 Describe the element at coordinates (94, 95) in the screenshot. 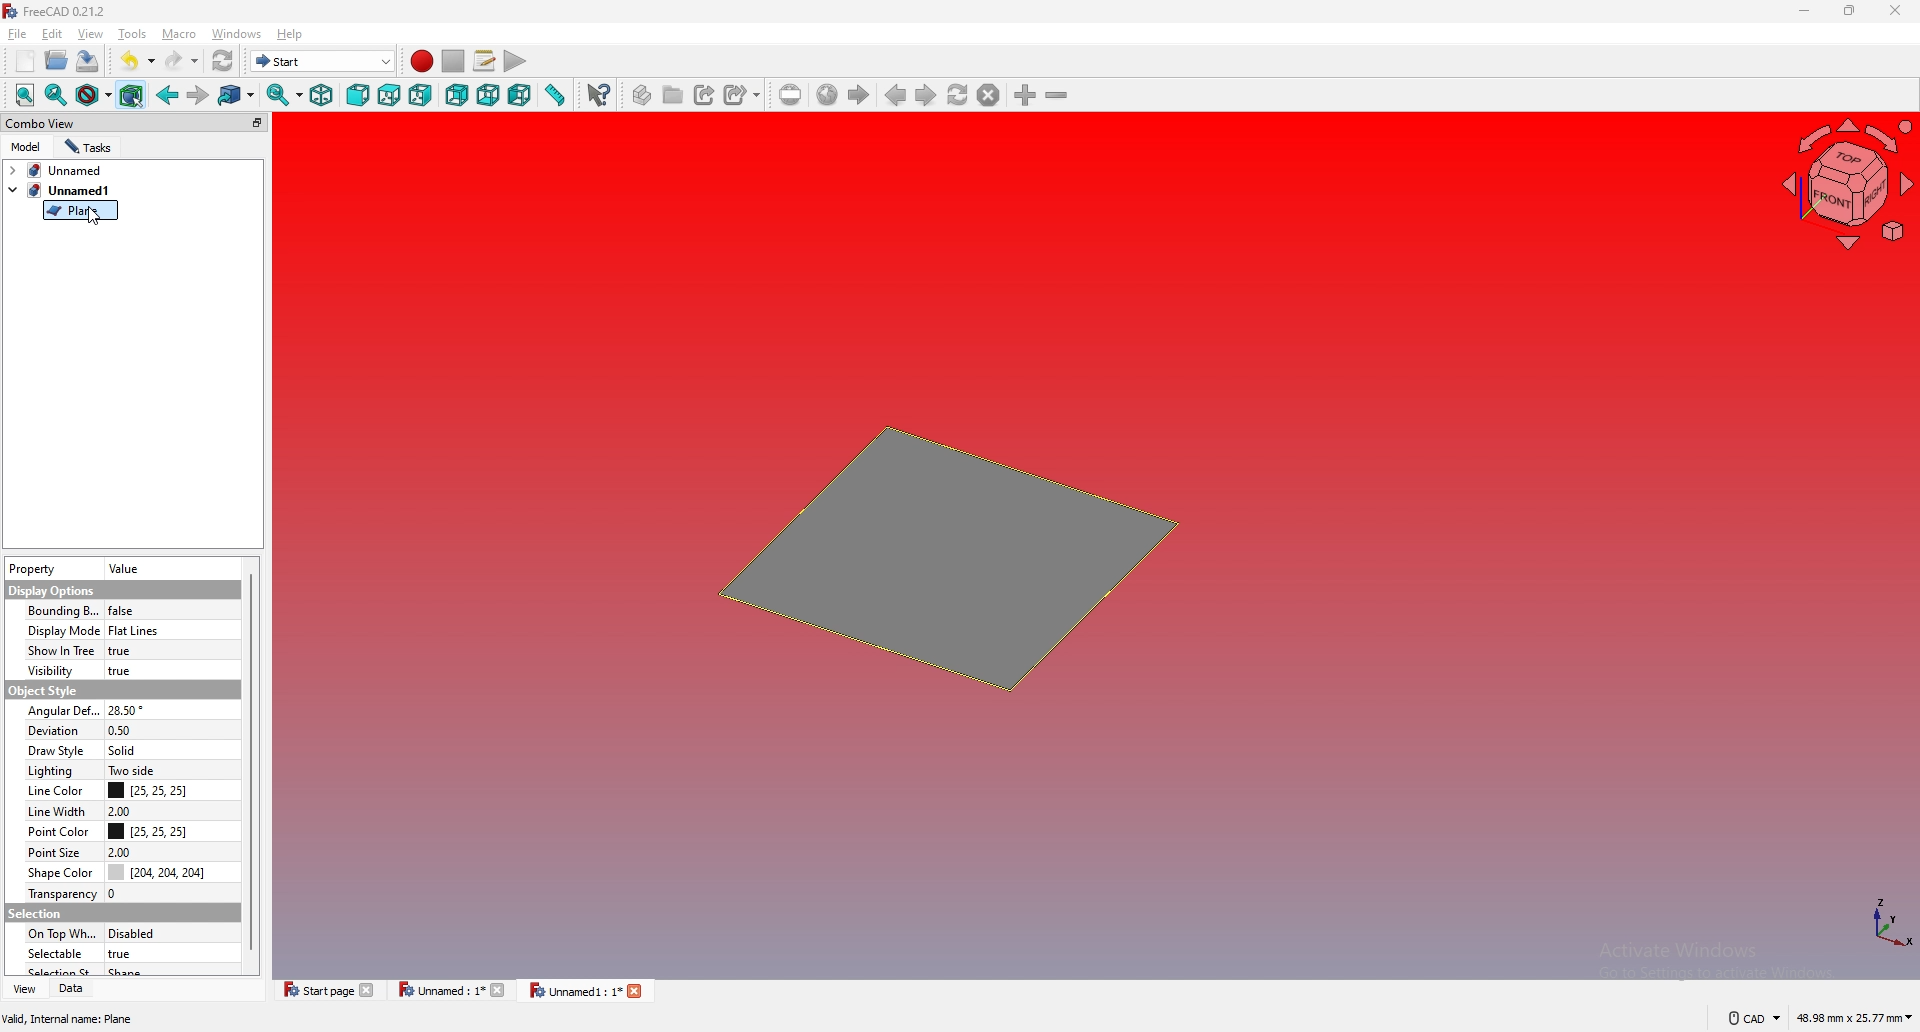

I see `draw style` at that location.